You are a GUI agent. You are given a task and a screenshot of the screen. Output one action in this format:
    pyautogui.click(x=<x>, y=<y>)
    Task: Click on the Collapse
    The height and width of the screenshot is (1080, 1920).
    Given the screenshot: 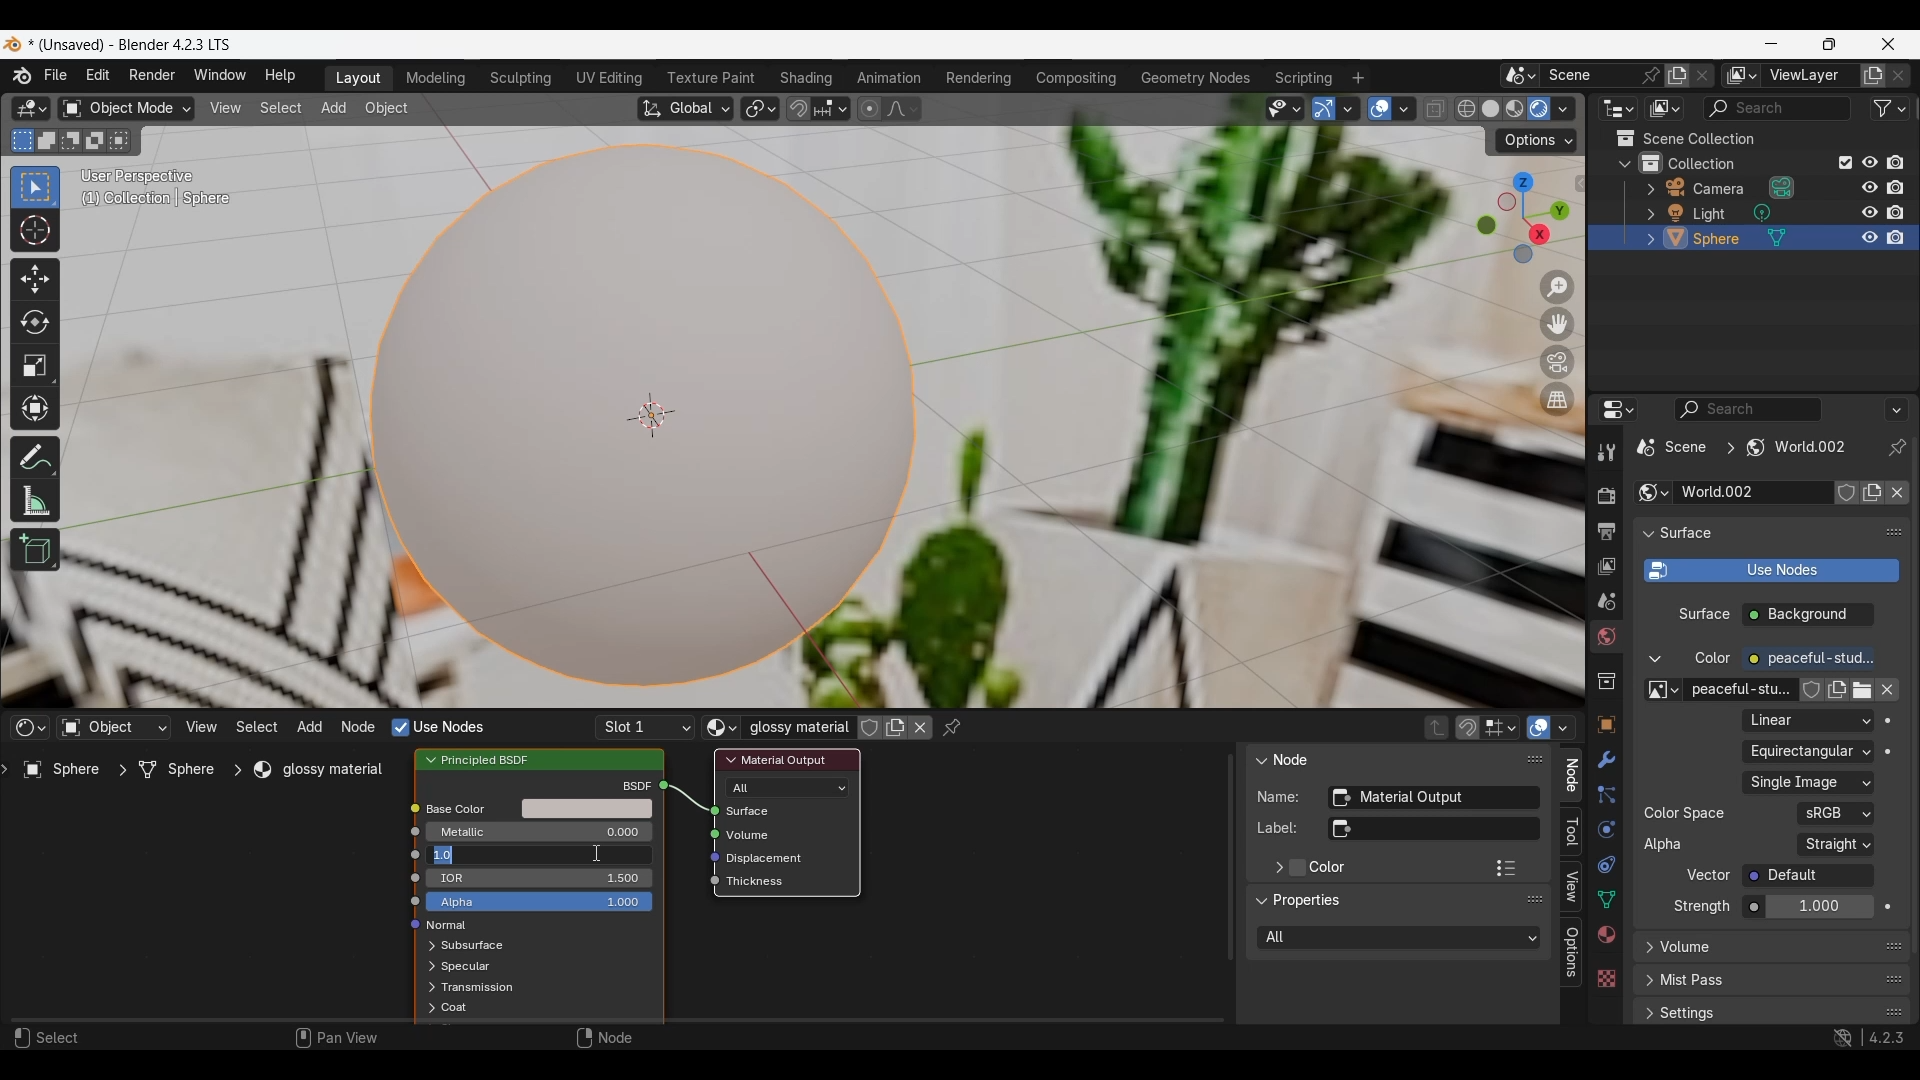 What is the action you would take?
    pyautogui.click(x=1647, y=534)
    